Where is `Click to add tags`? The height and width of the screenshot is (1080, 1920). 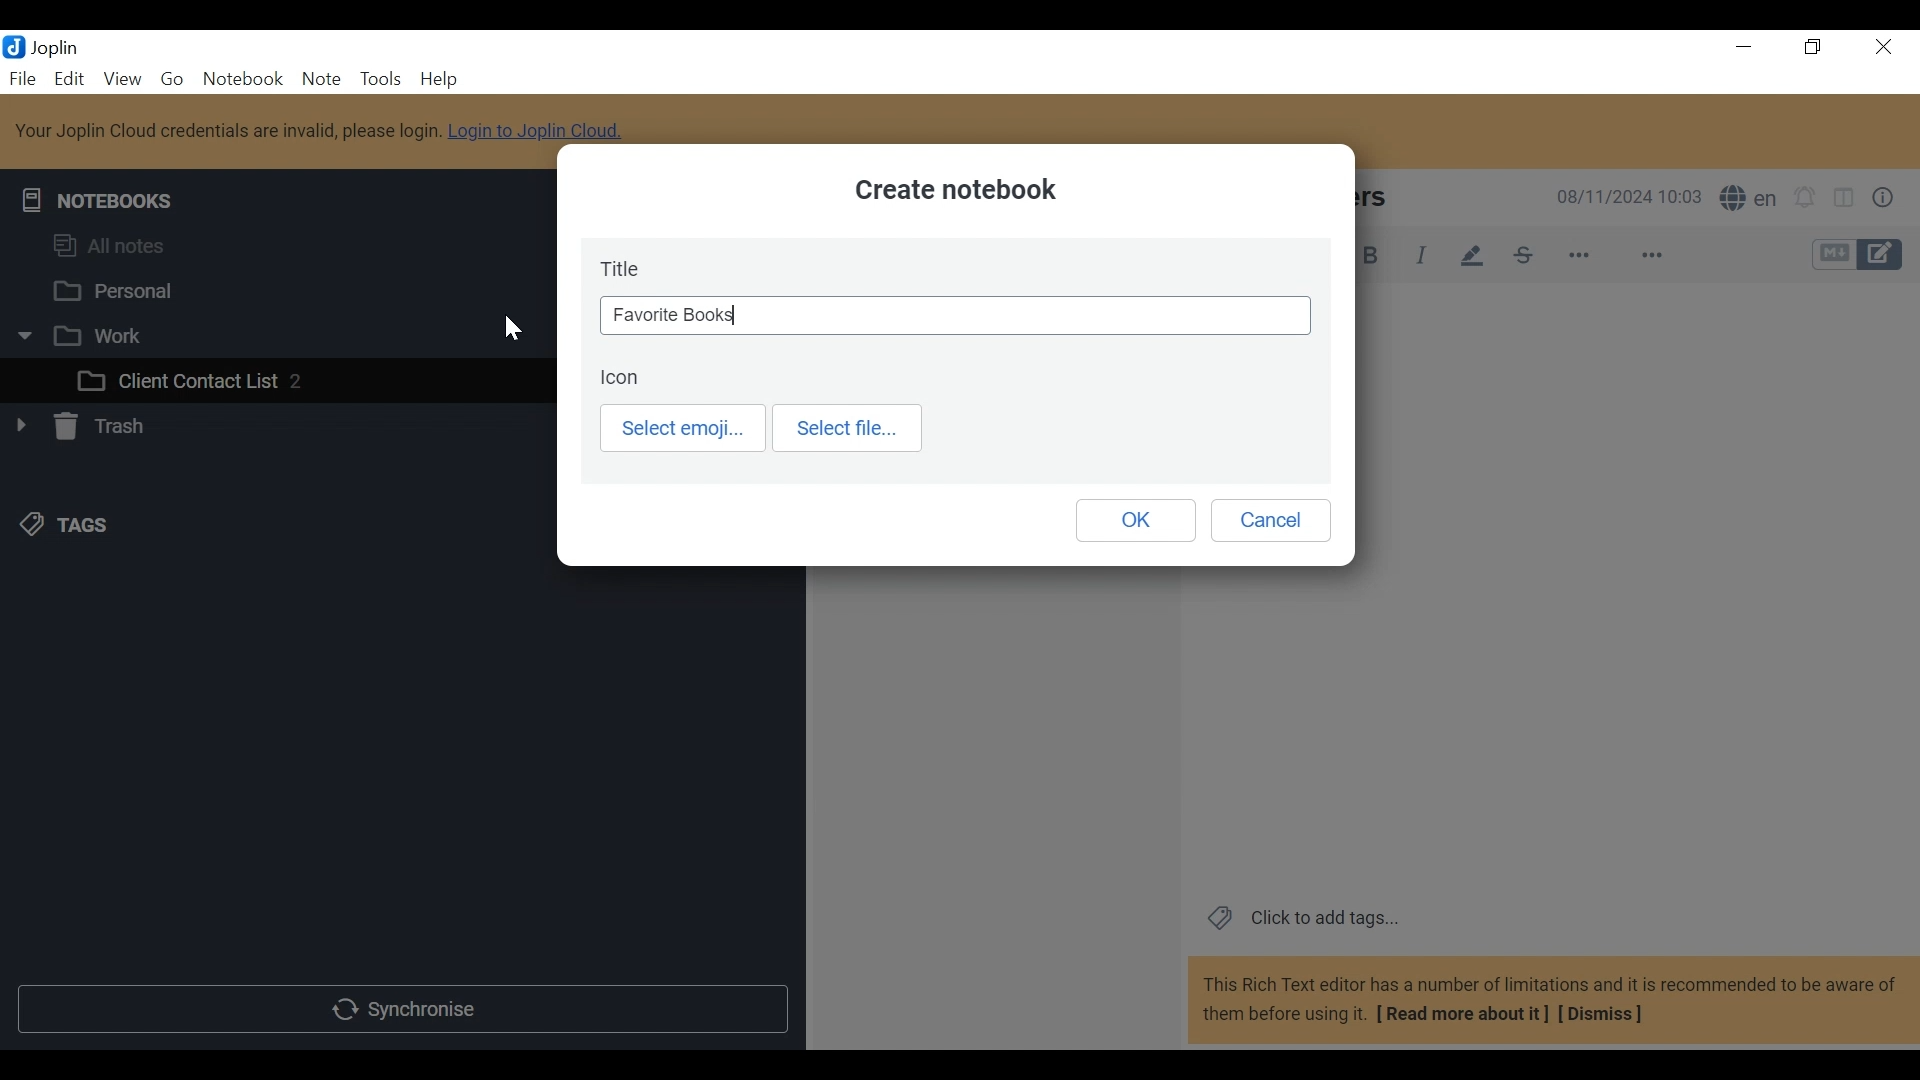
Click to add tags is located at coordinates (1306, 919).